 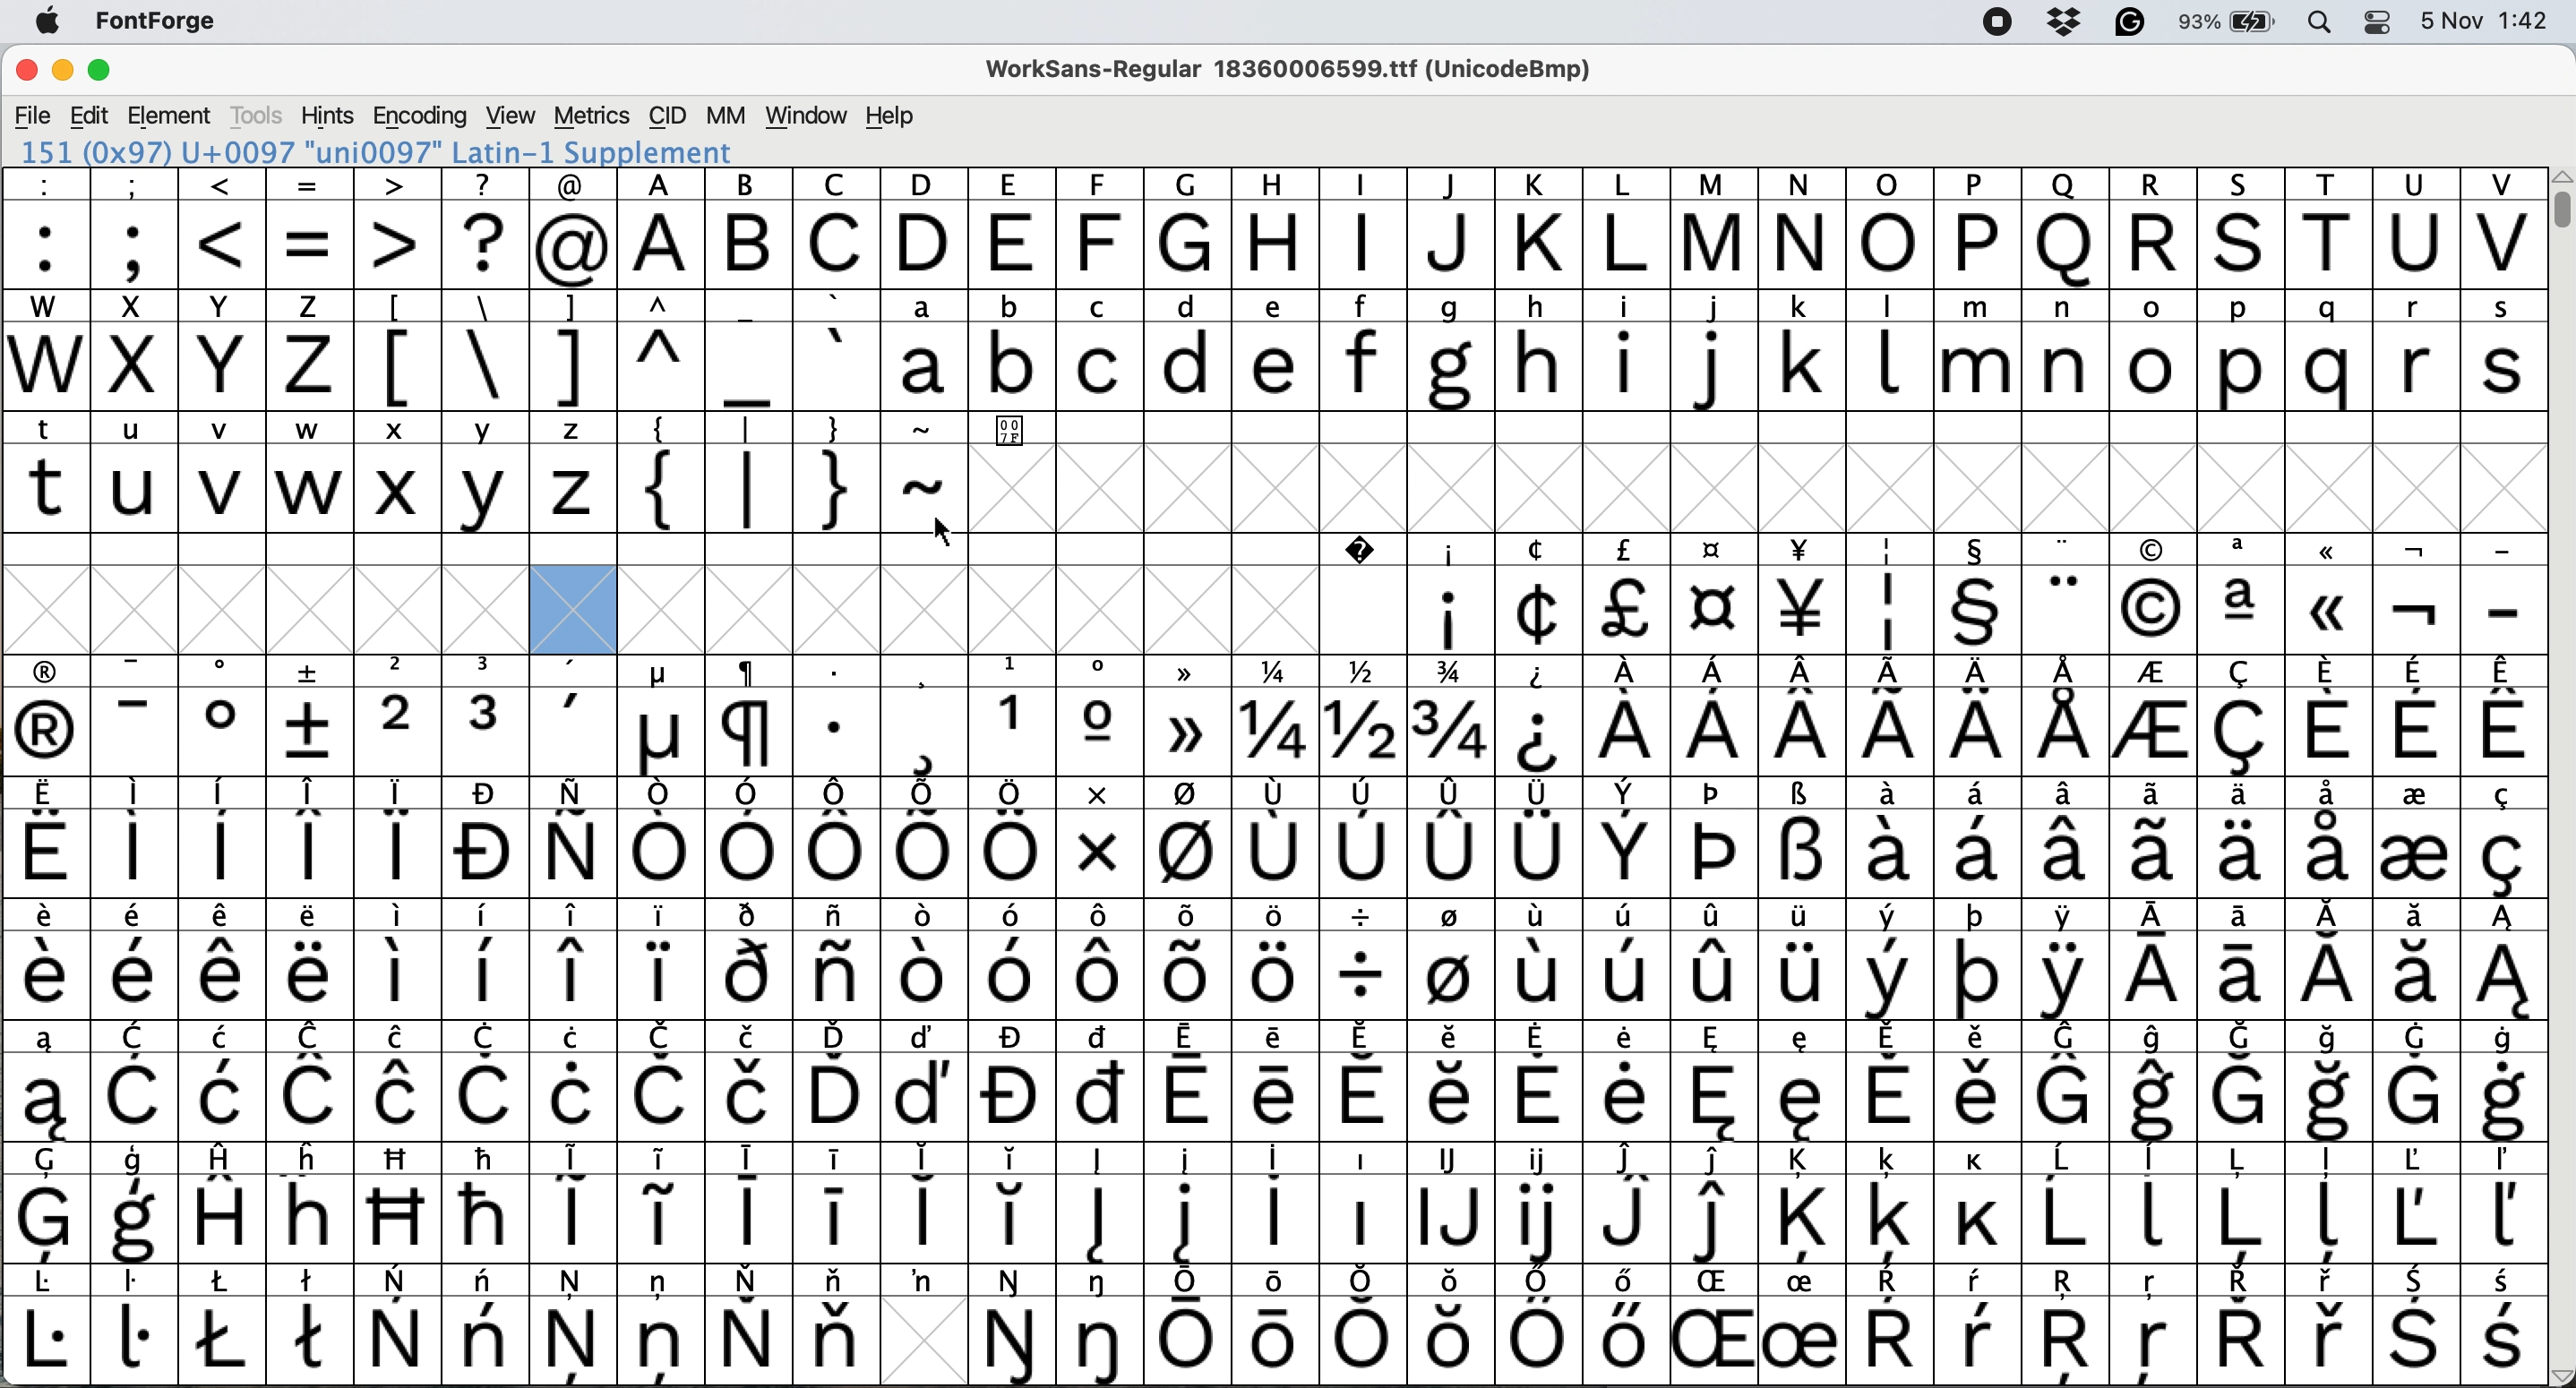 I want to click on symbol, so click(x=1893, y=837).